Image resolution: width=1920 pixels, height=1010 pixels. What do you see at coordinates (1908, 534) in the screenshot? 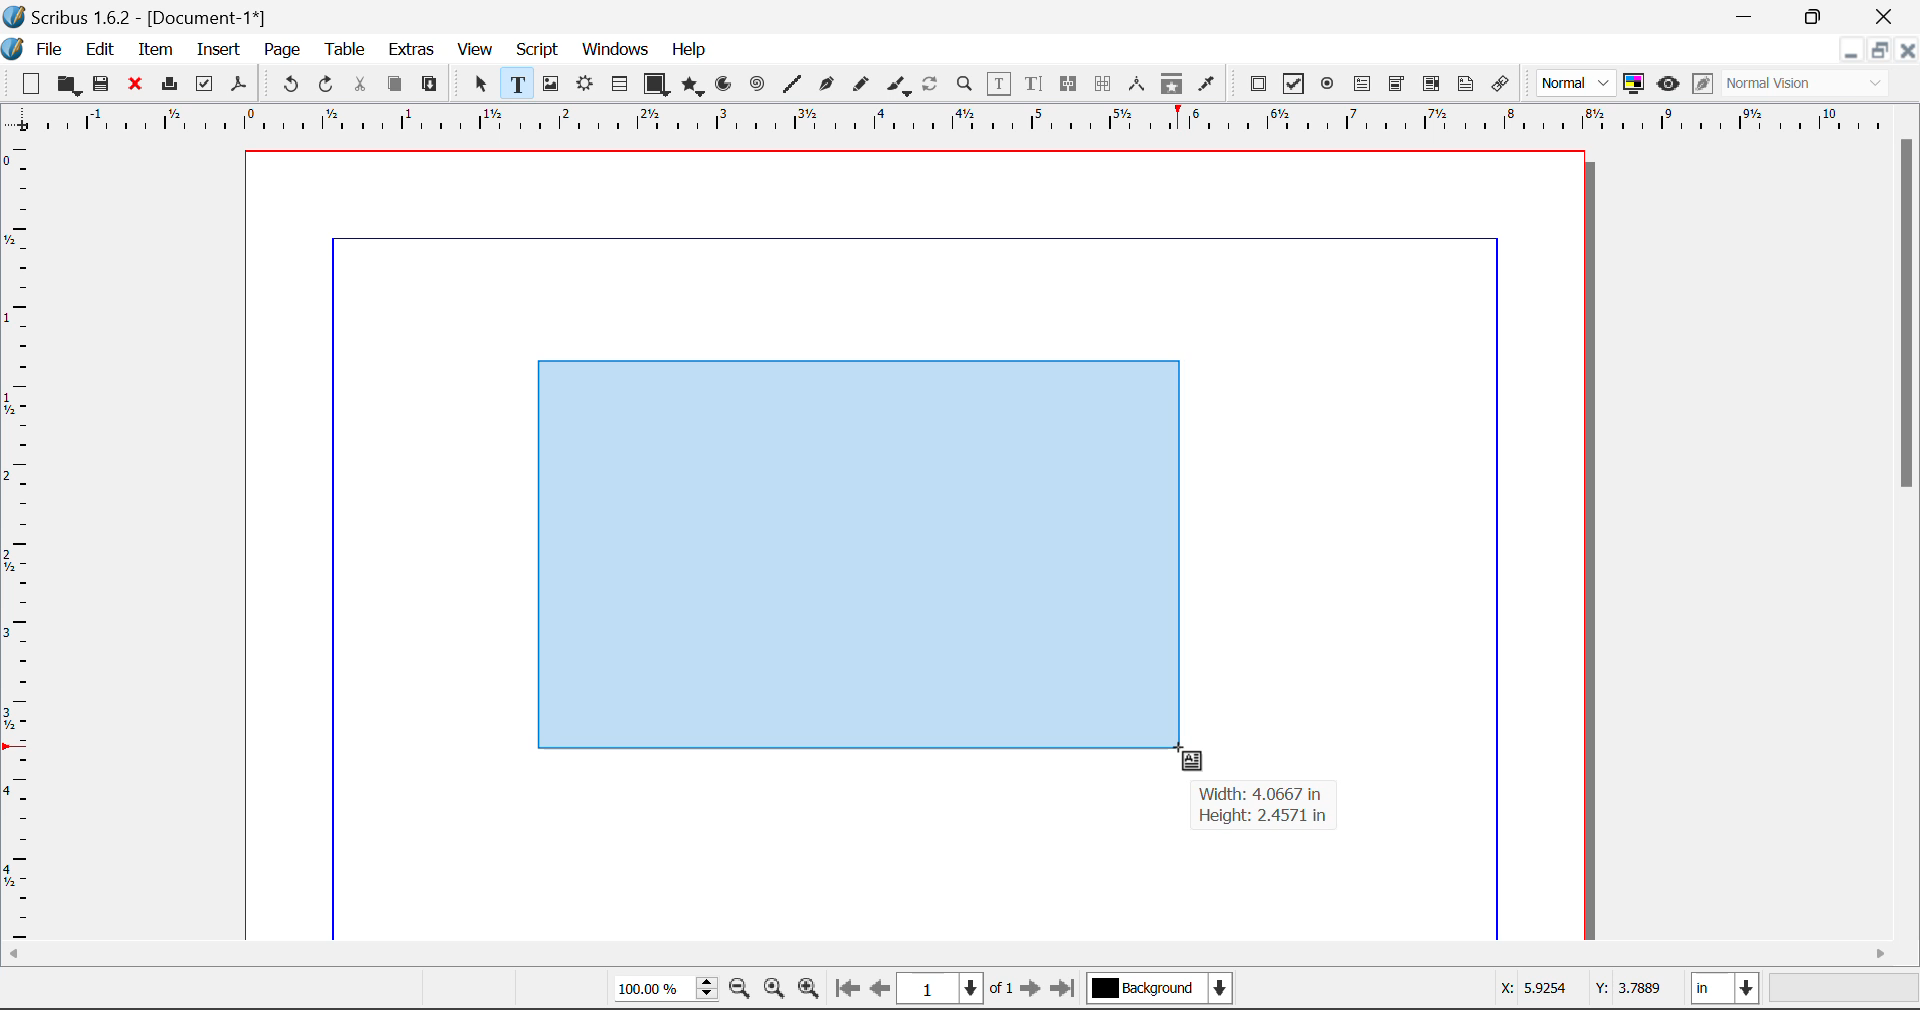
I see `Scroll Bar` at bounding box center [1908, 534].